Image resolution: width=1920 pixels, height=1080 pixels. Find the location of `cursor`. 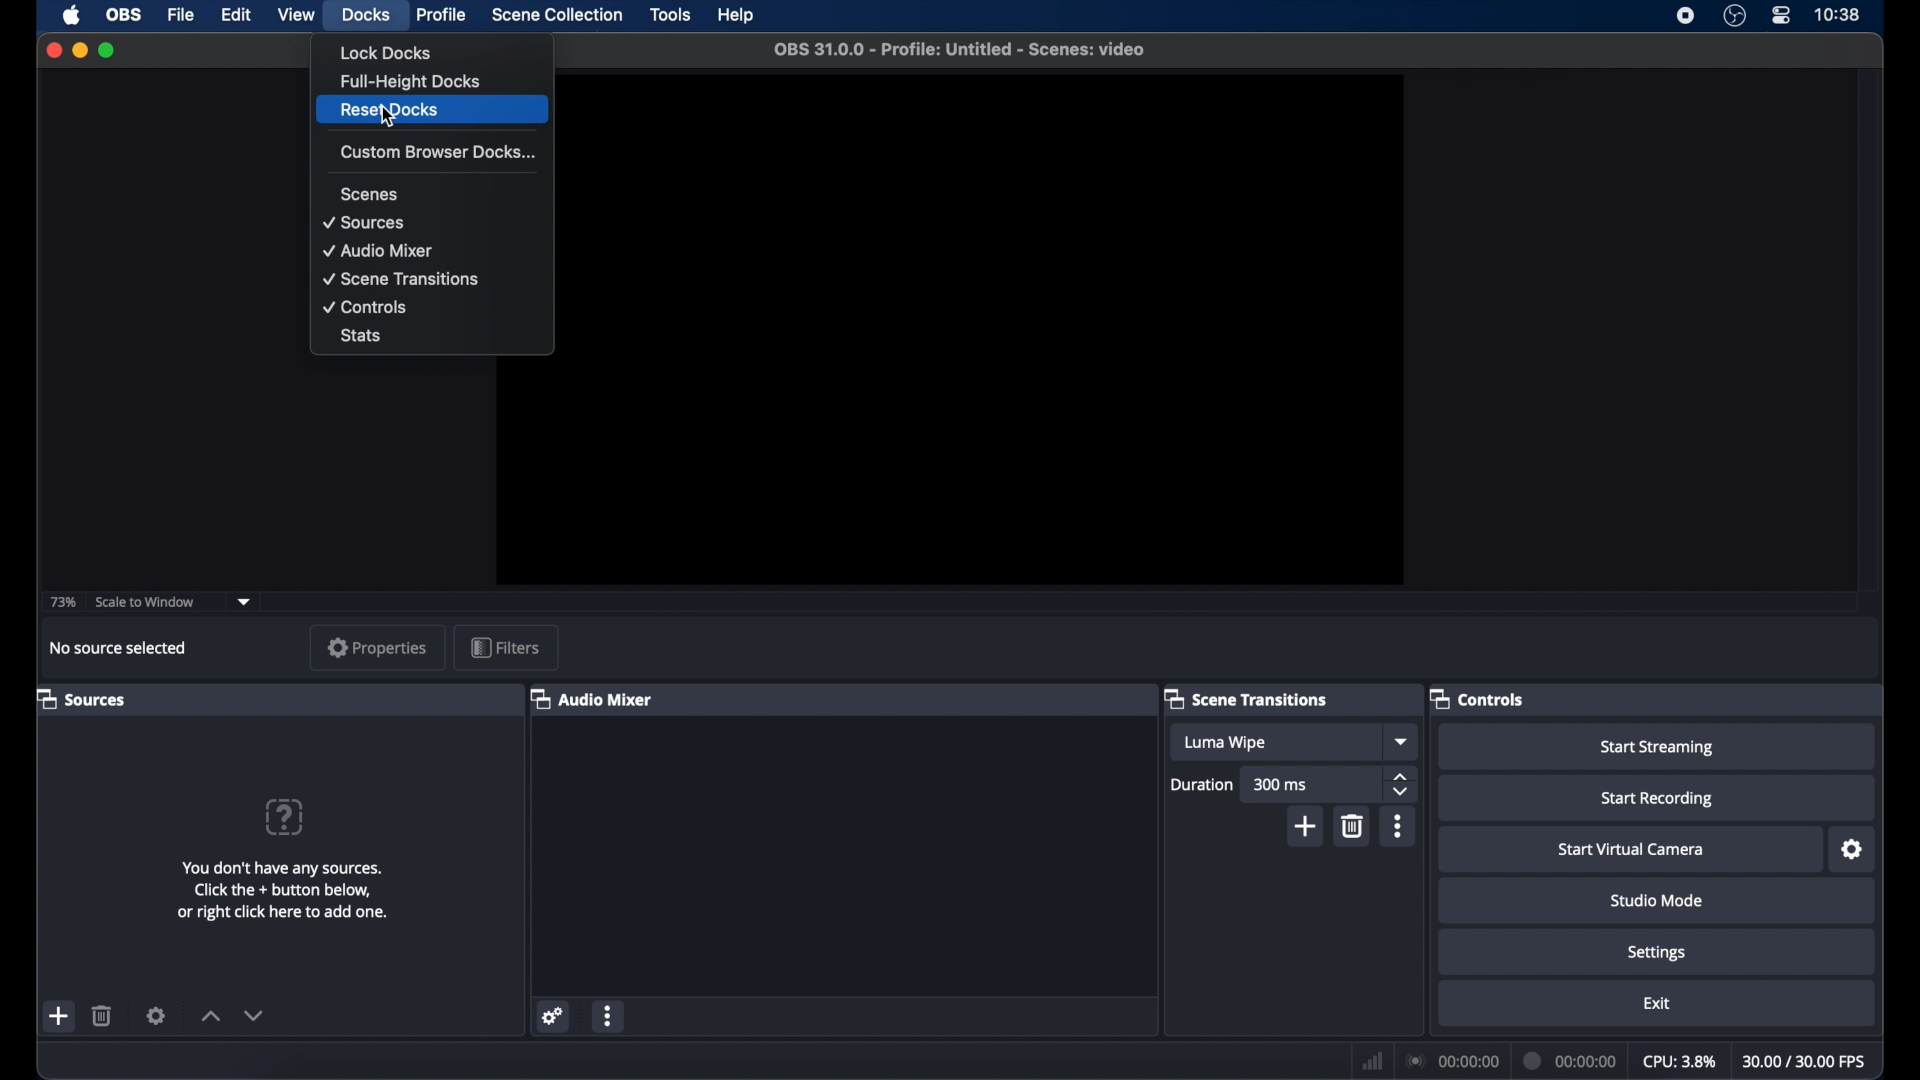

cursor is located at coordinates (385, 117).